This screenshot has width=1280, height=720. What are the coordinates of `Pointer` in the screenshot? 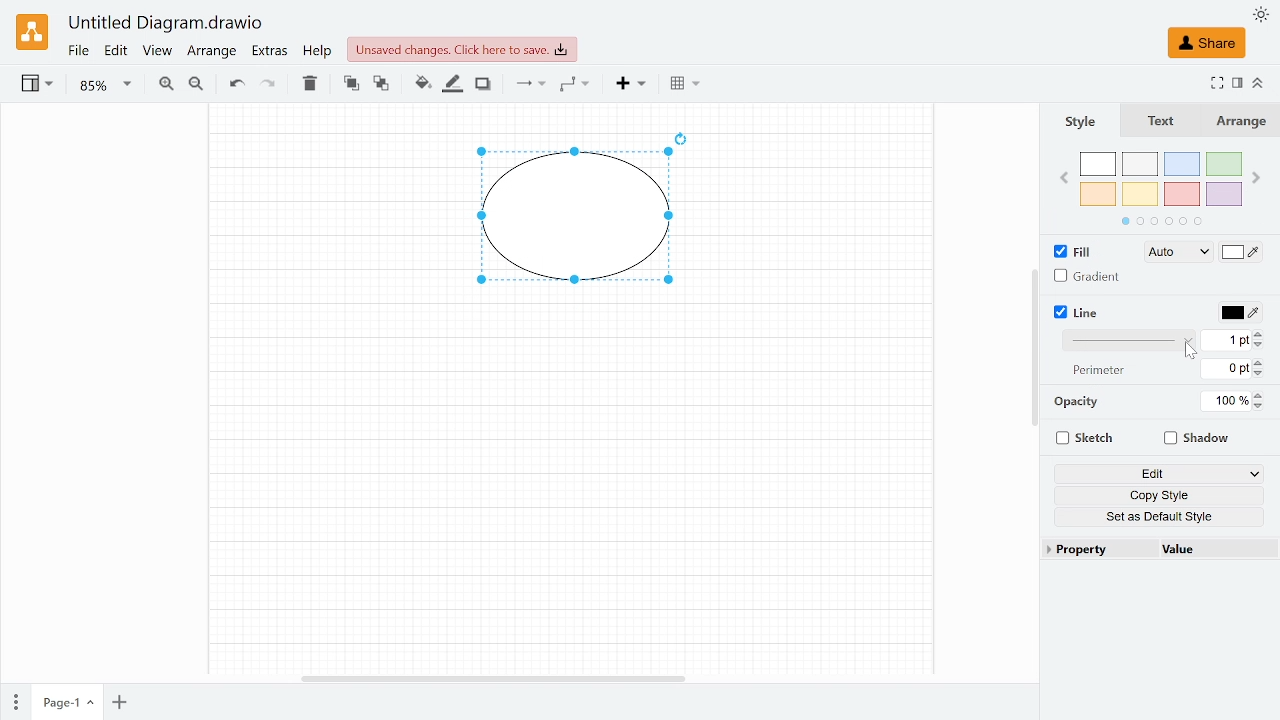 It's located at (1192, 350).